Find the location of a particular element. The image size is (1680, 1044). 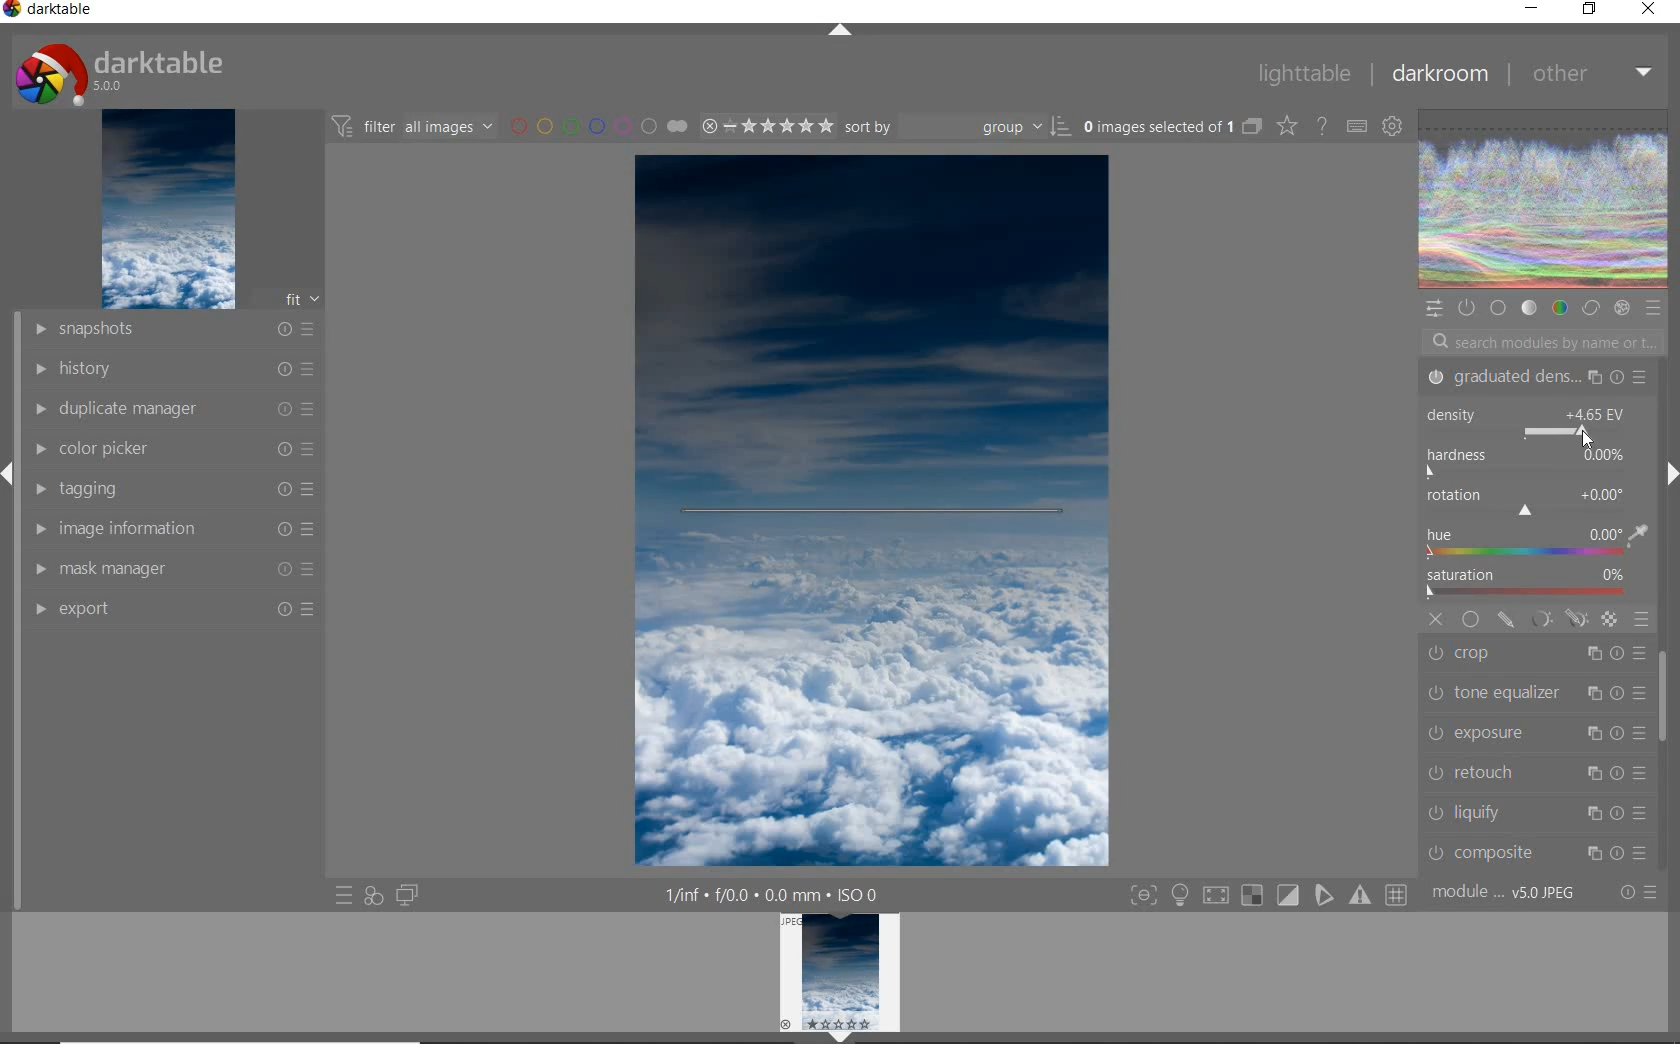

DEFINE KEYBOARD SHORTCUT is located at coordinates (1357, 128).